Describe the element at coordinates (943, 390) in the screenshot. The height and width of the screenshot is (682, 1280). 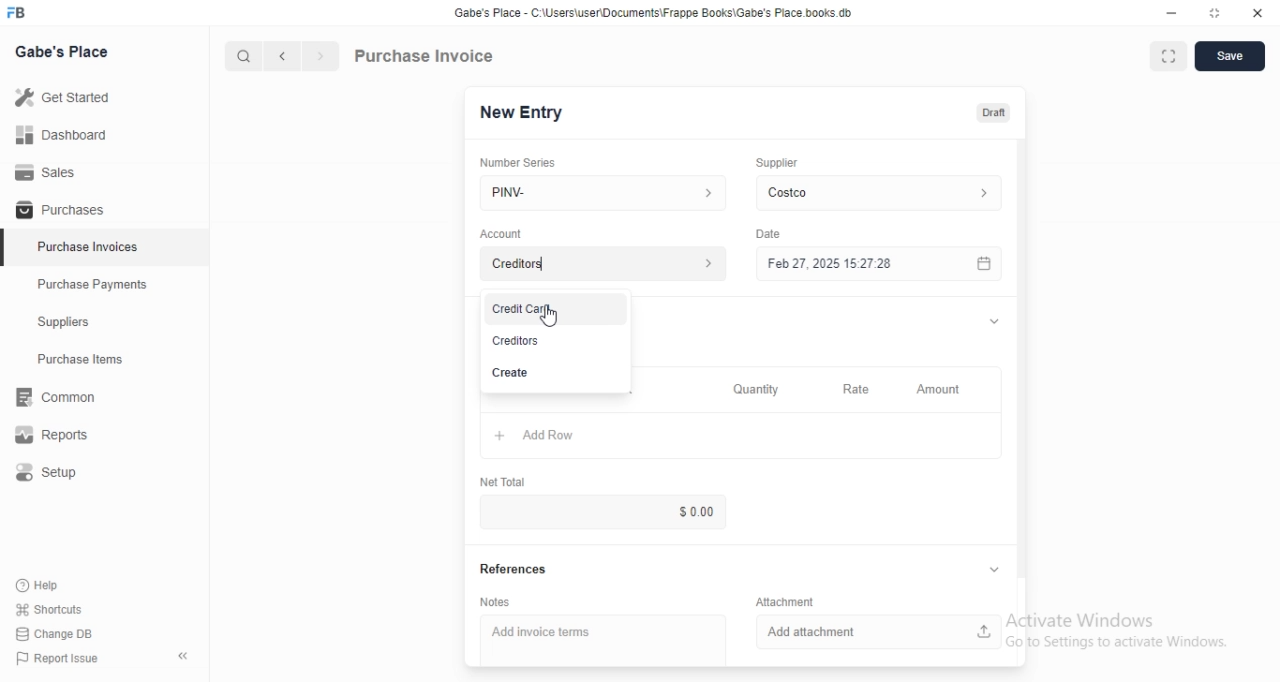
I see `Amount` at that location.